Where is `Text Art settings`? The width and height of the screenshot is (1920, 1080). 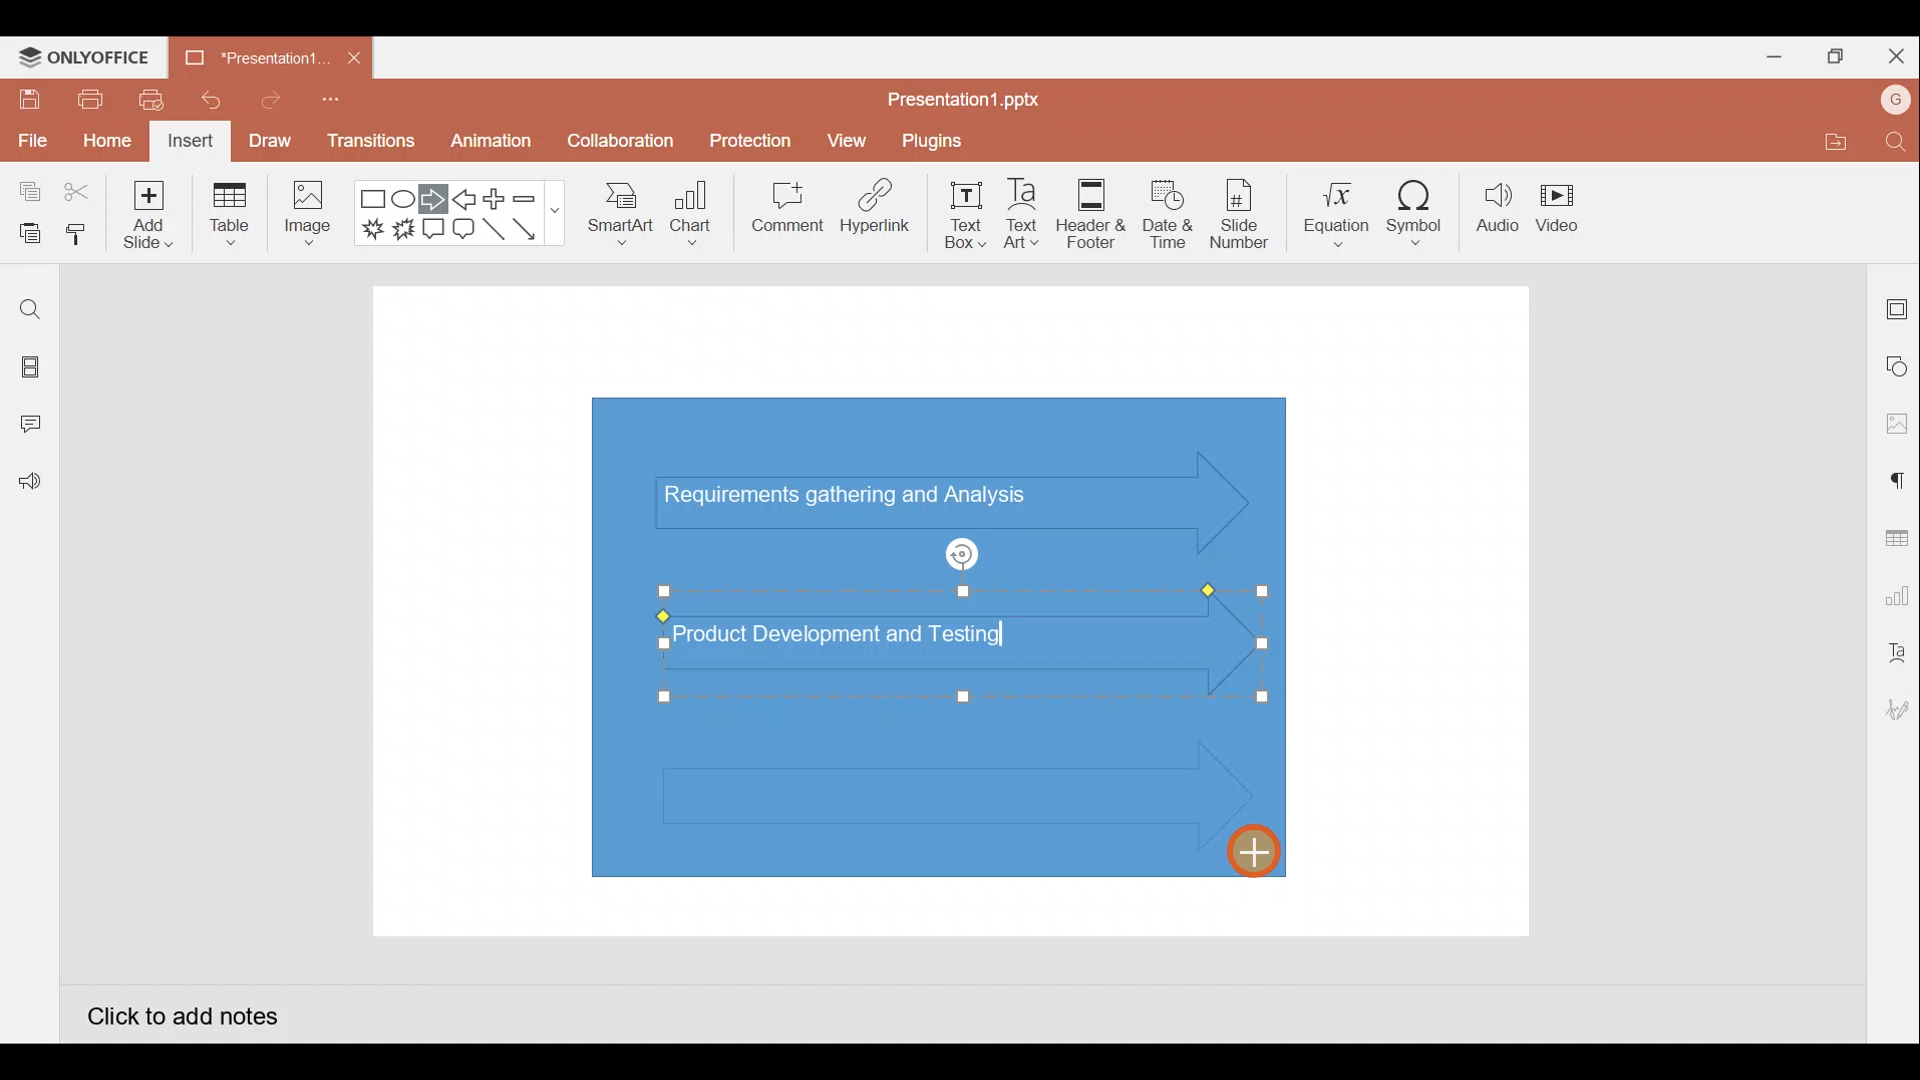 Text Art settings is located at coordinates (1895, 653).